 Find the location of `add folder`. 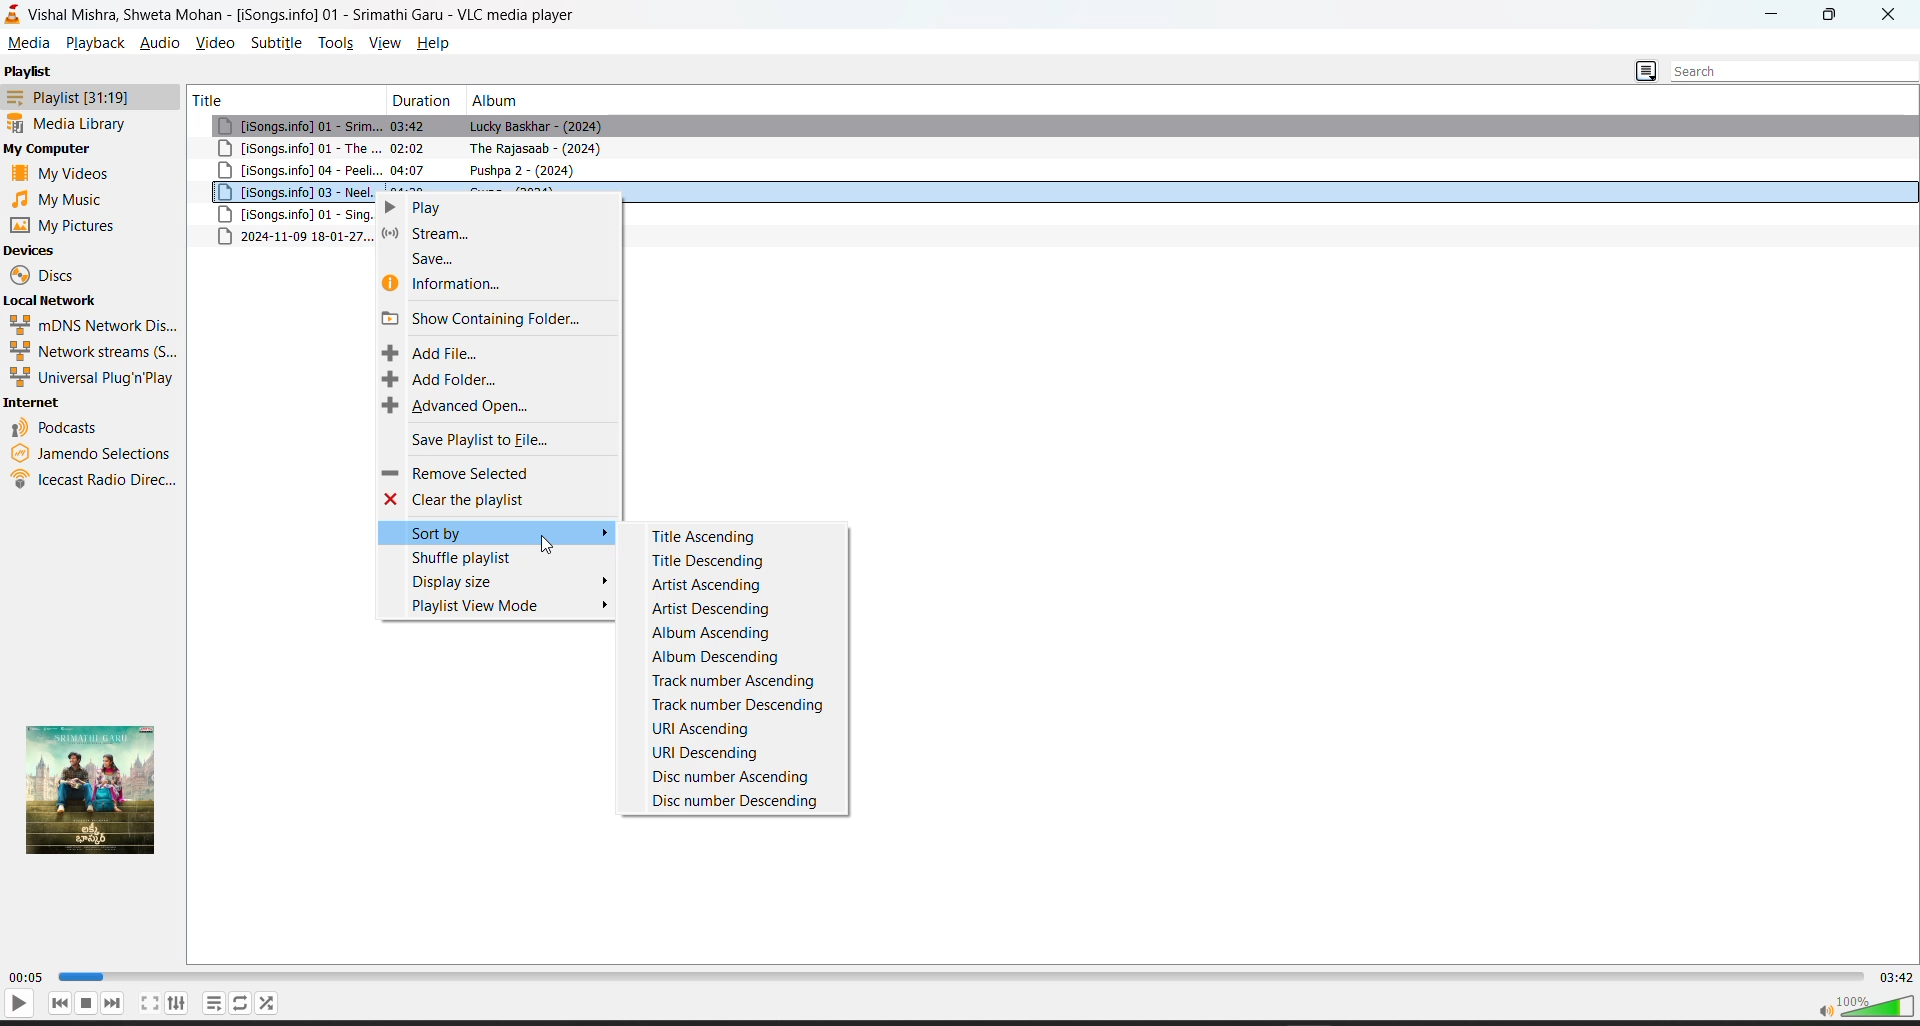

add folder is located at coordinates (498, 379).